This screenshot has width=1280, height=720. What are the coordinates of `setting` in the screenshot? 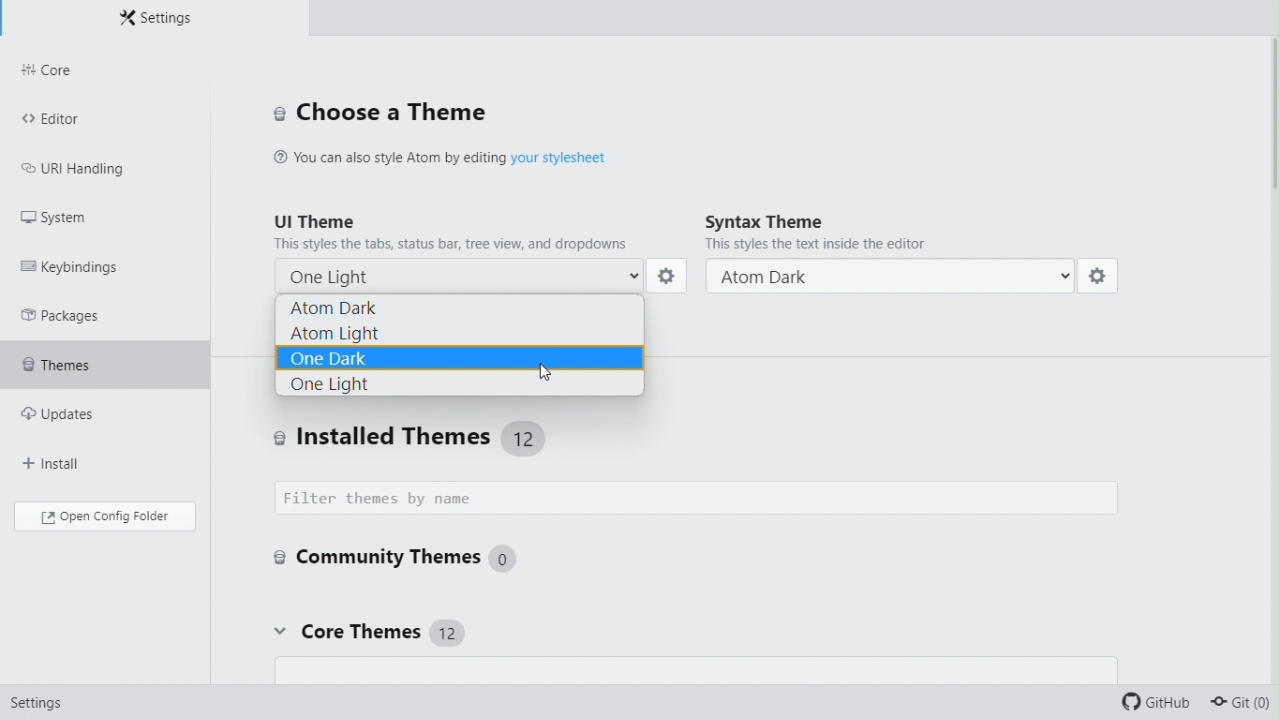 It's located at (1102, 279).